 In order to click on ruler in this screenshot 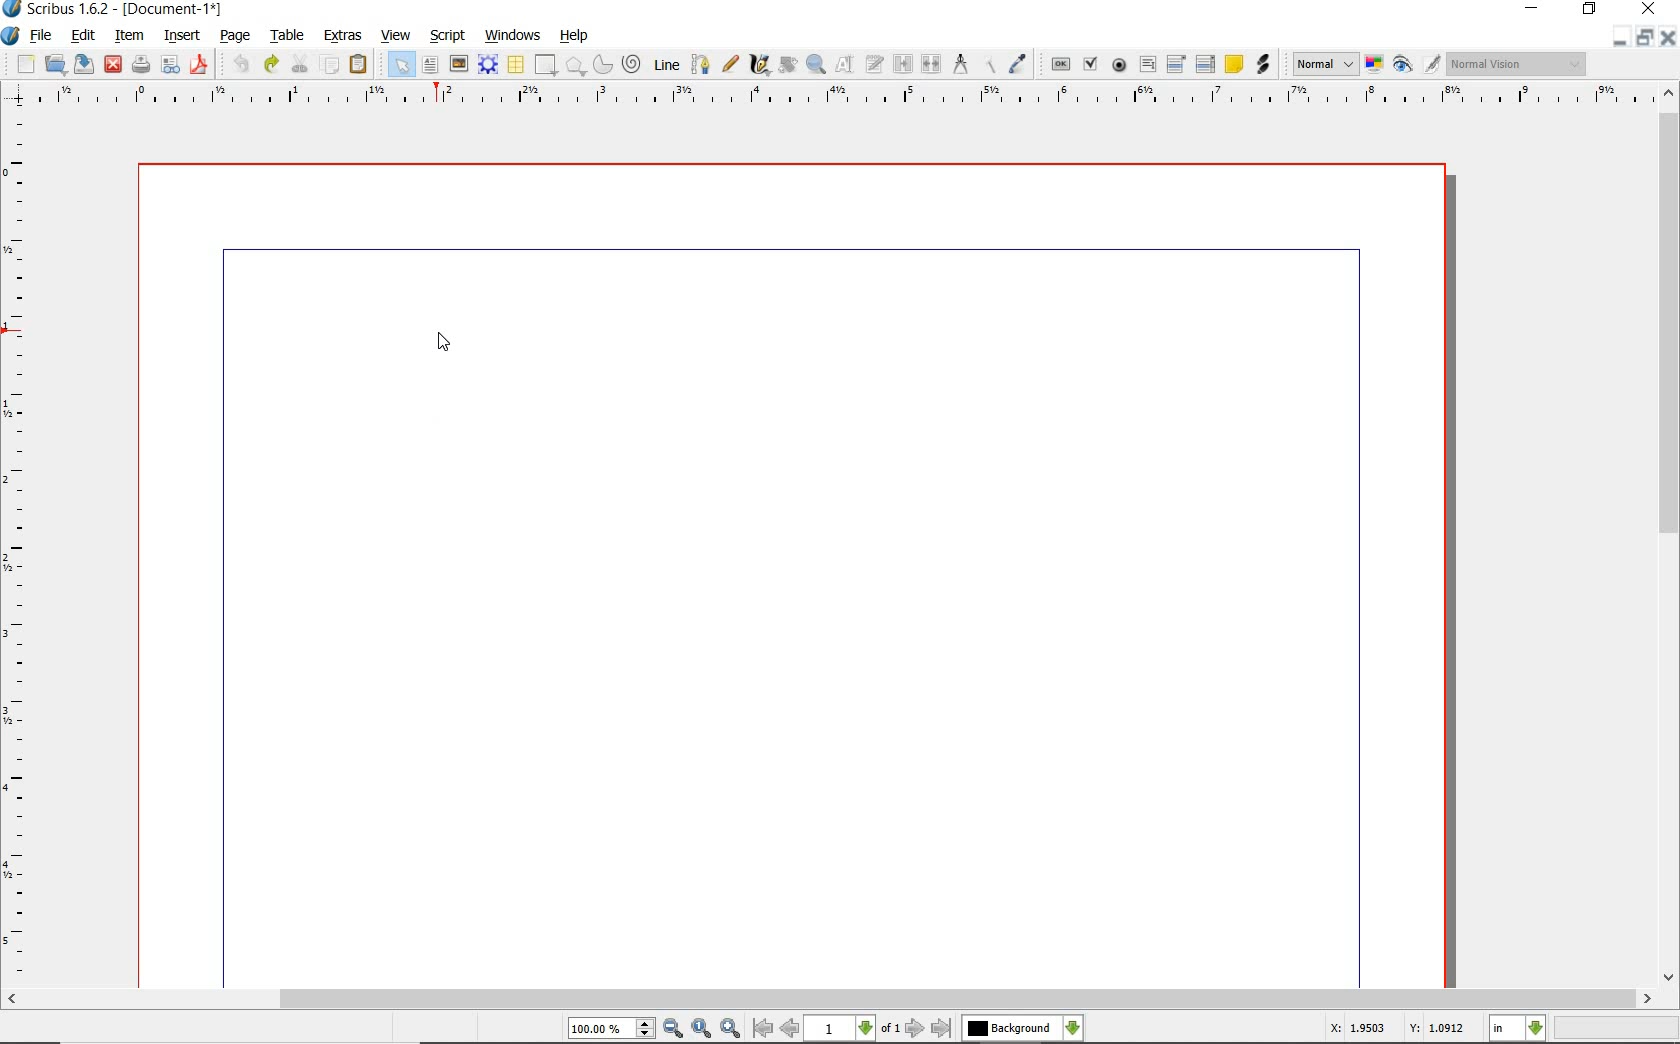, I will do `click(19, 547)`.